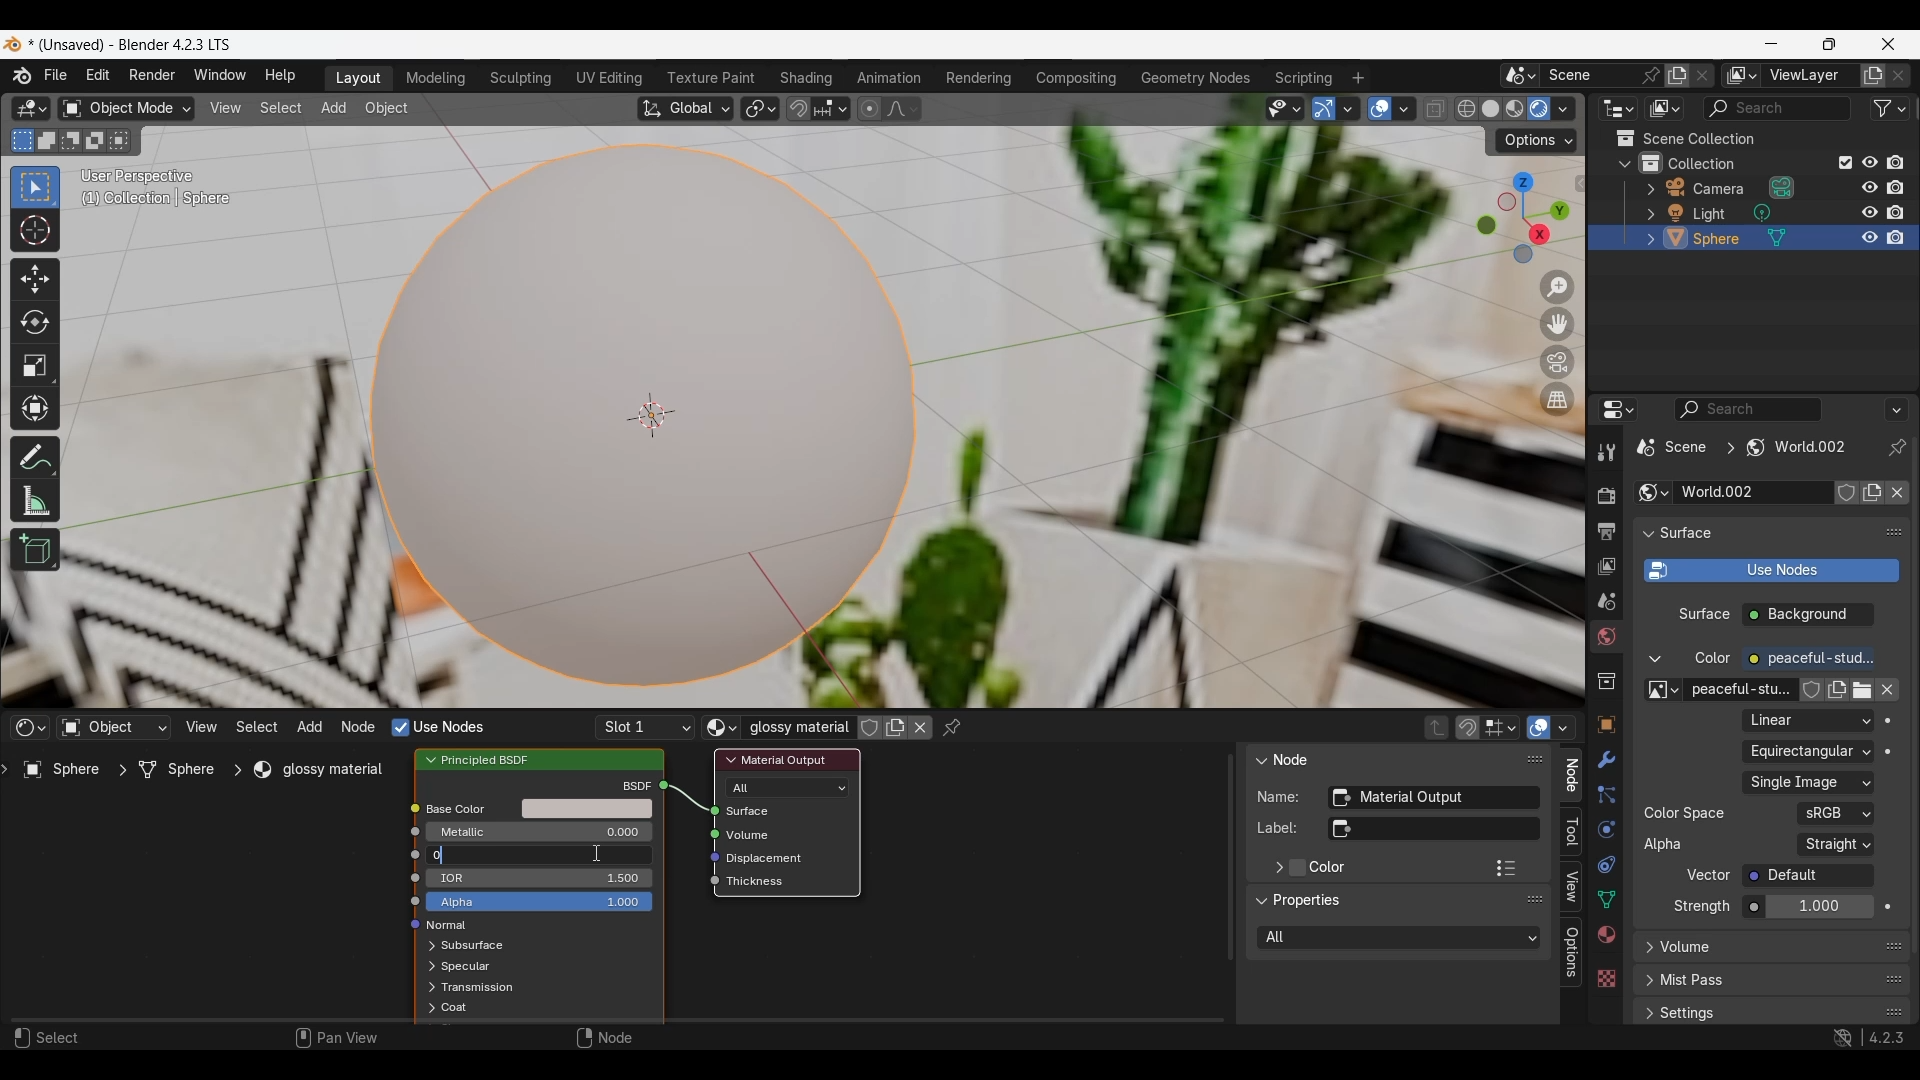  What do you see at coordinates (281, 76) in the screenshot?
I see `Help` at bounding box center [281, 76].